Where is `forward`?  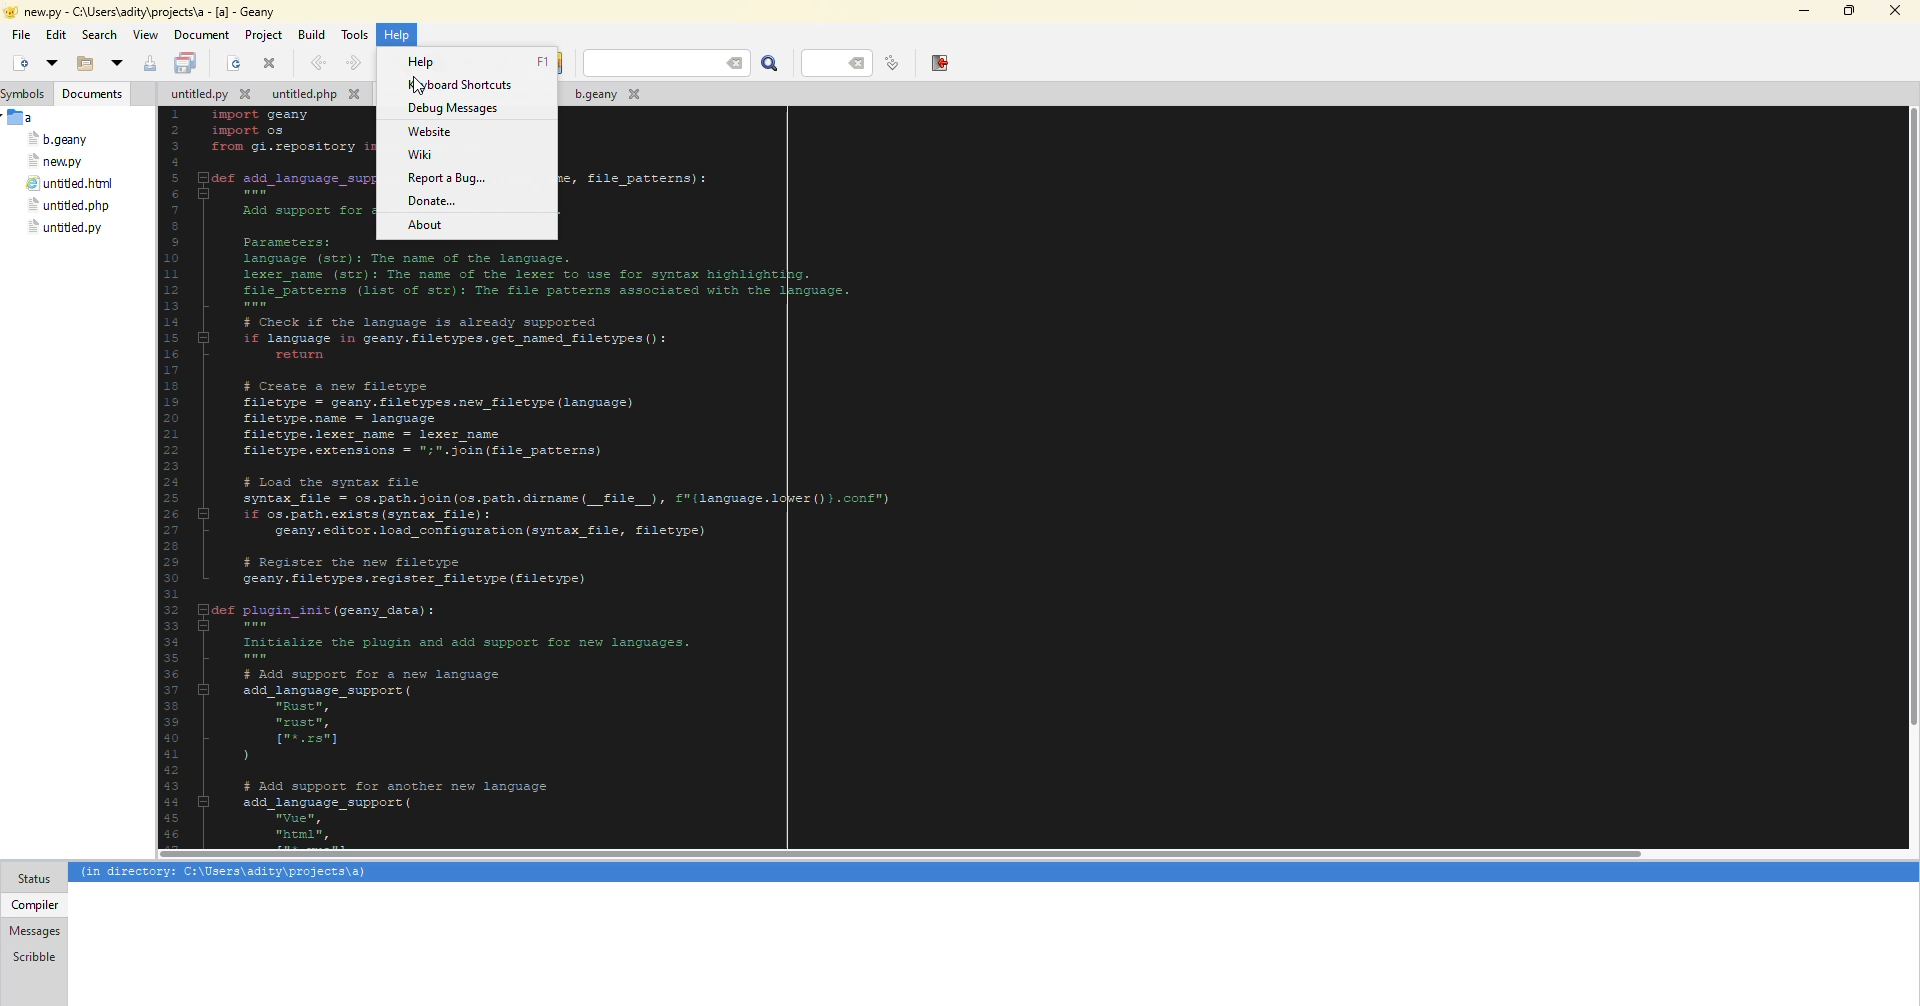 forward is located at coordinates (351, 63).